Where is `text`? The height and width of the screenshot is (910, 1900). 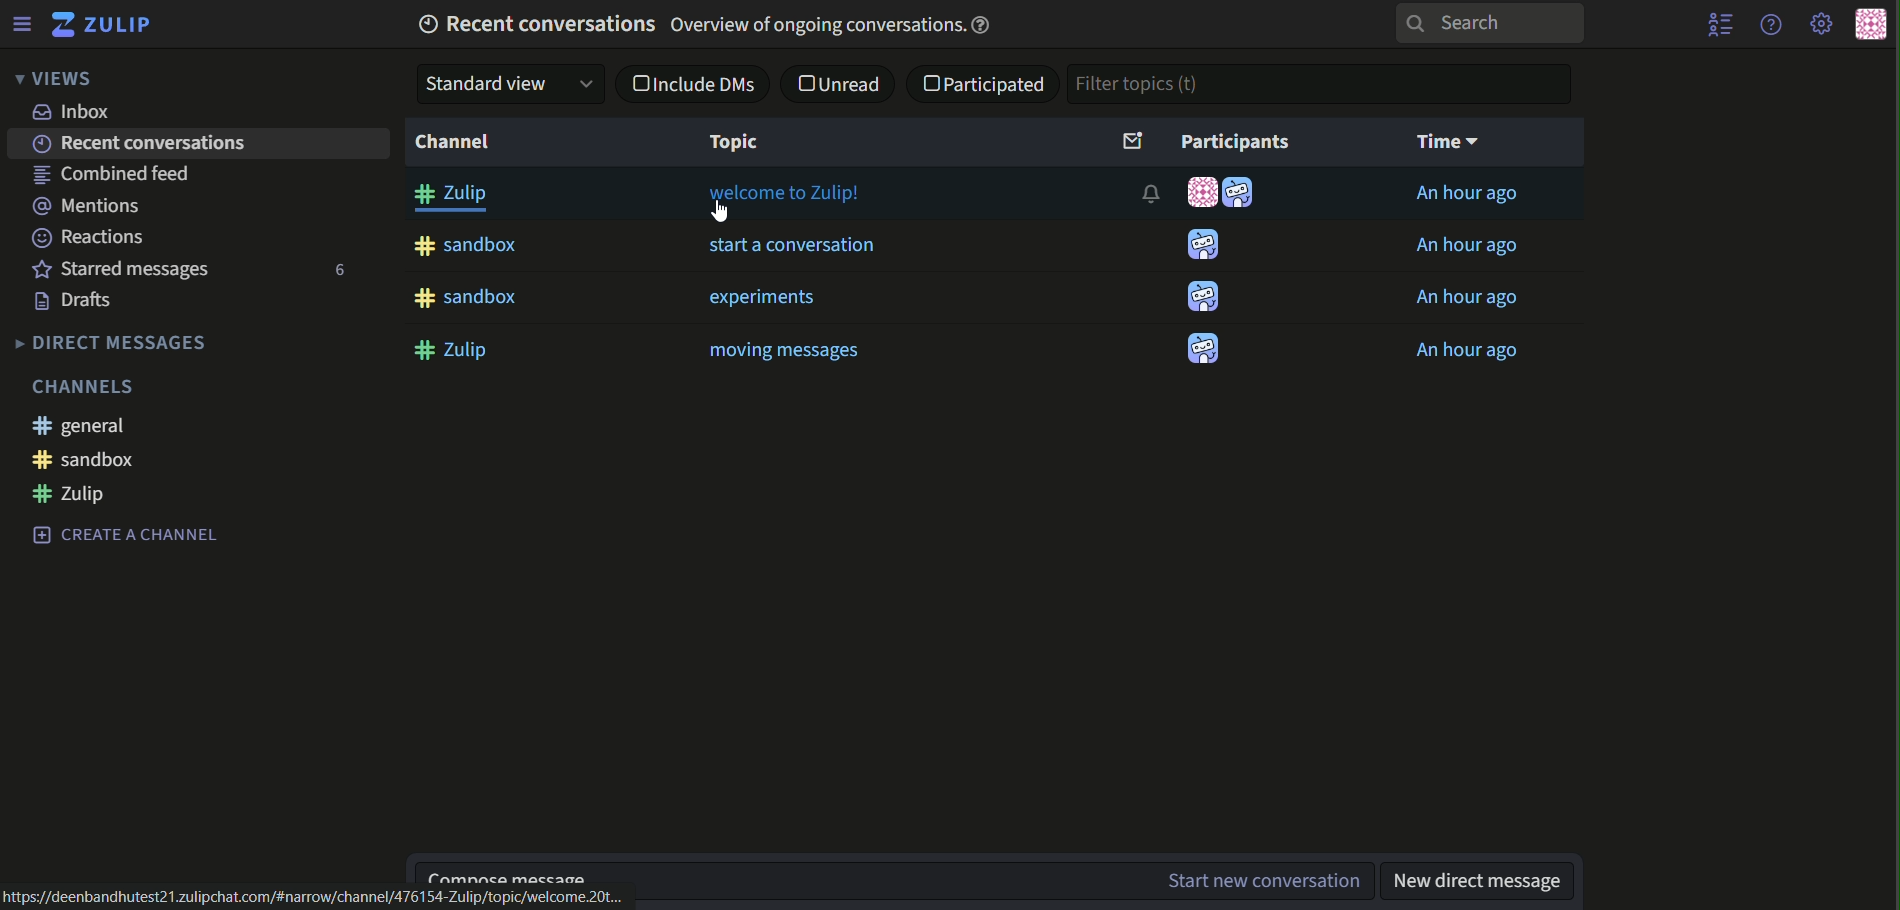
text is located at coordinates (198, 146).